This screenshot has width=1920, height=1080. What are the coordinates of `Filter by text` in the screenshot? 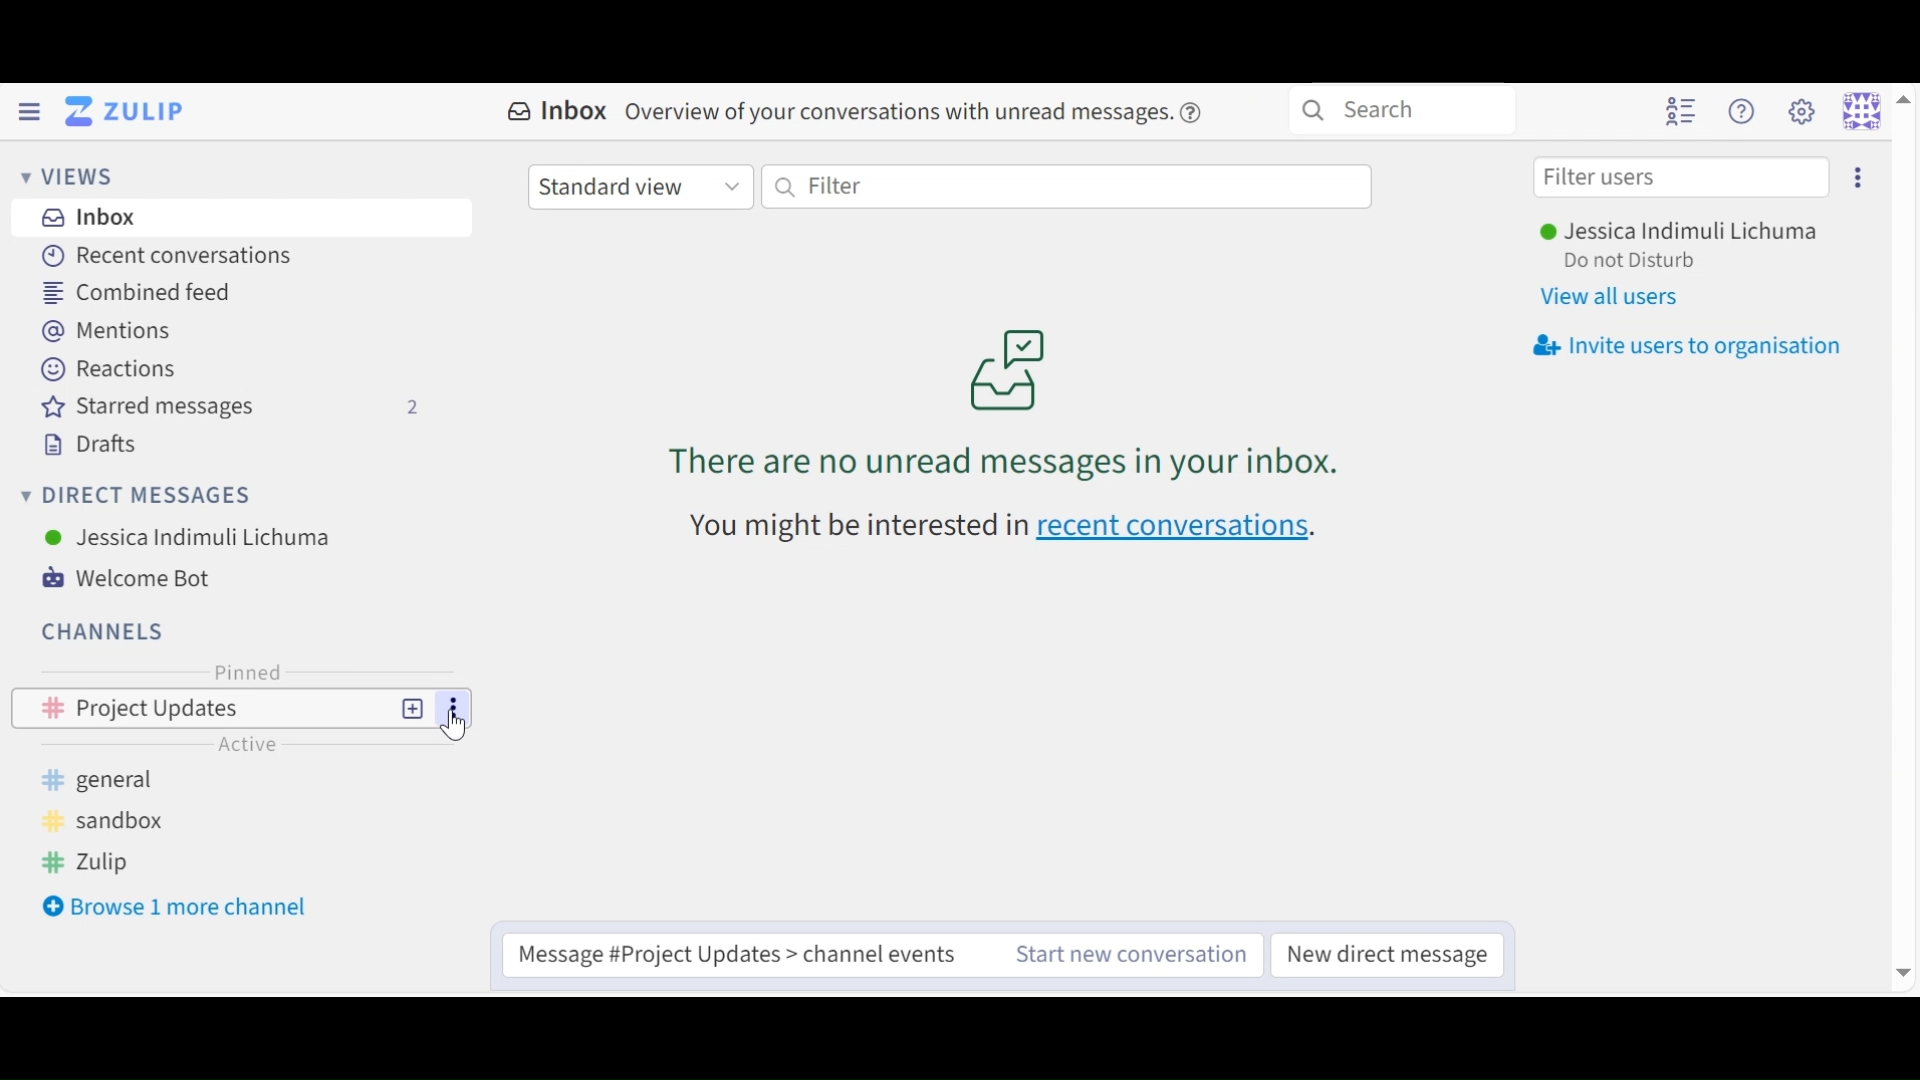 It's located at (1069, 187).